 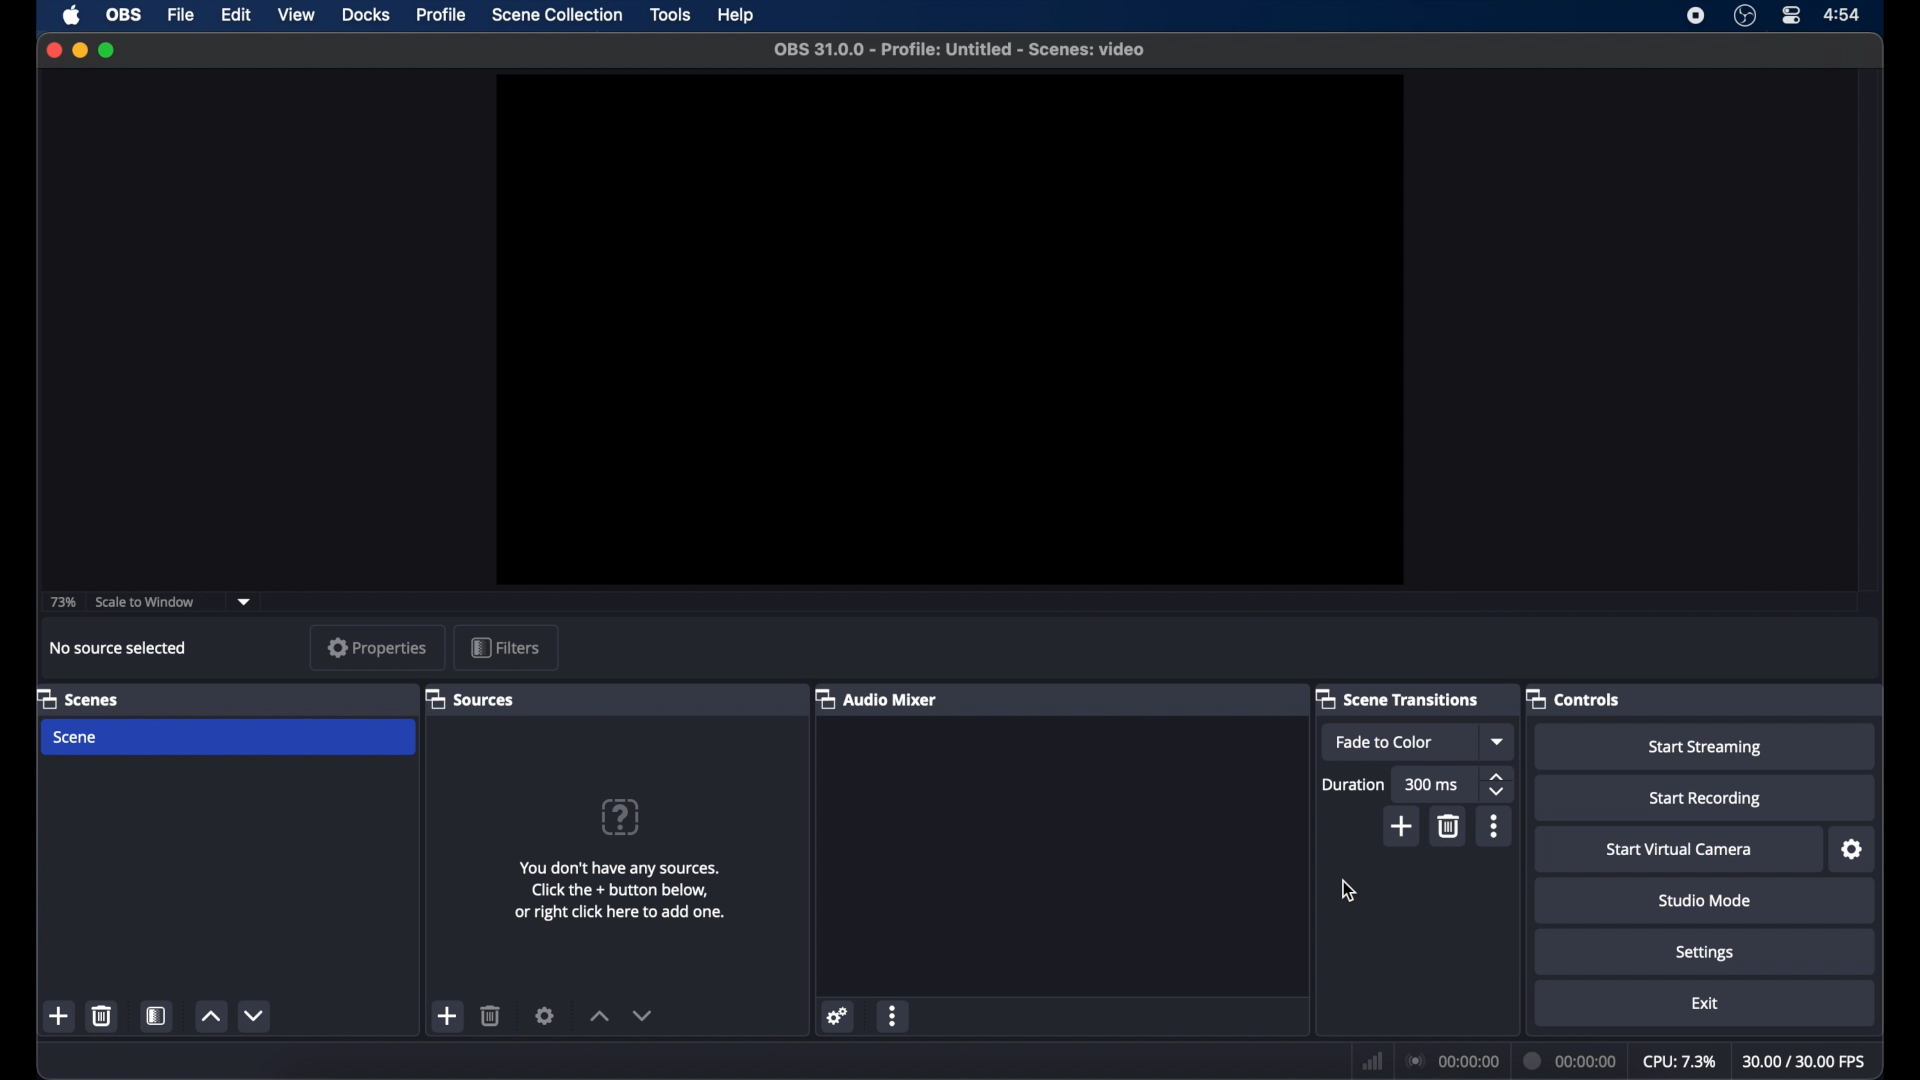 I want to click on sources, so click(x=470, y=698).